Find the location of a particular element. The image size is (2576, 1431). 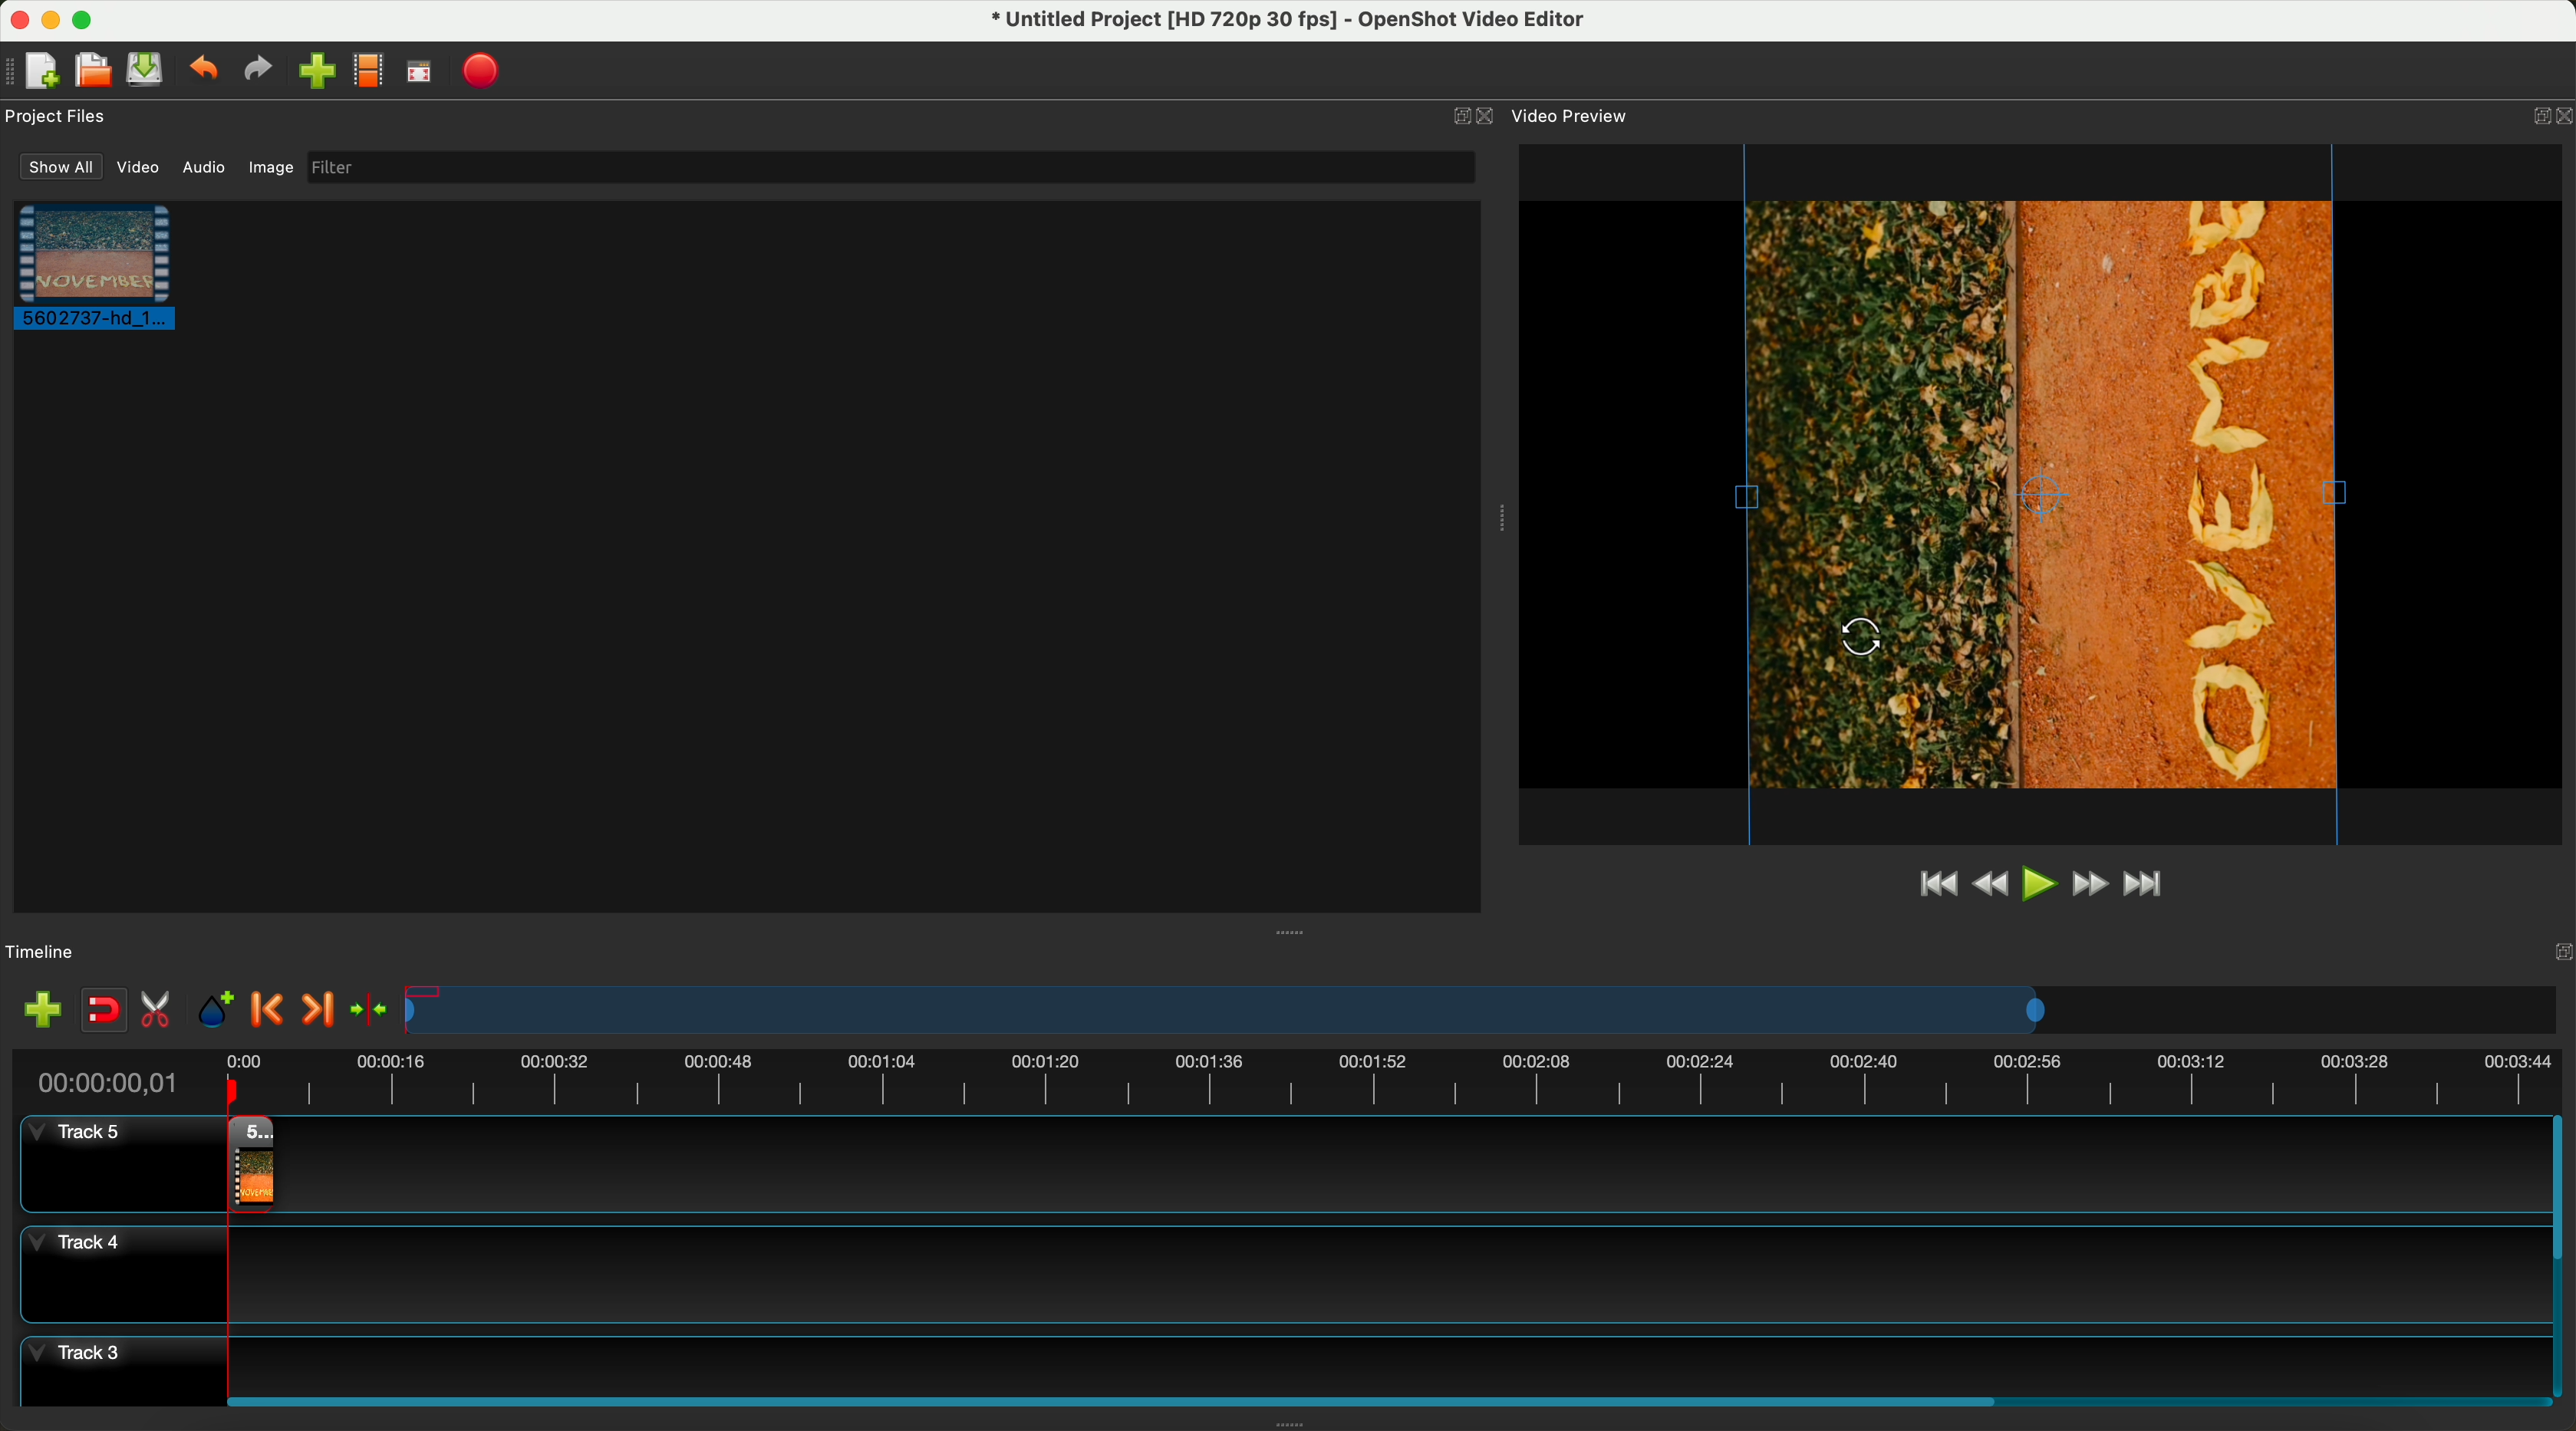

maximize is located at coordinates (88, 20).